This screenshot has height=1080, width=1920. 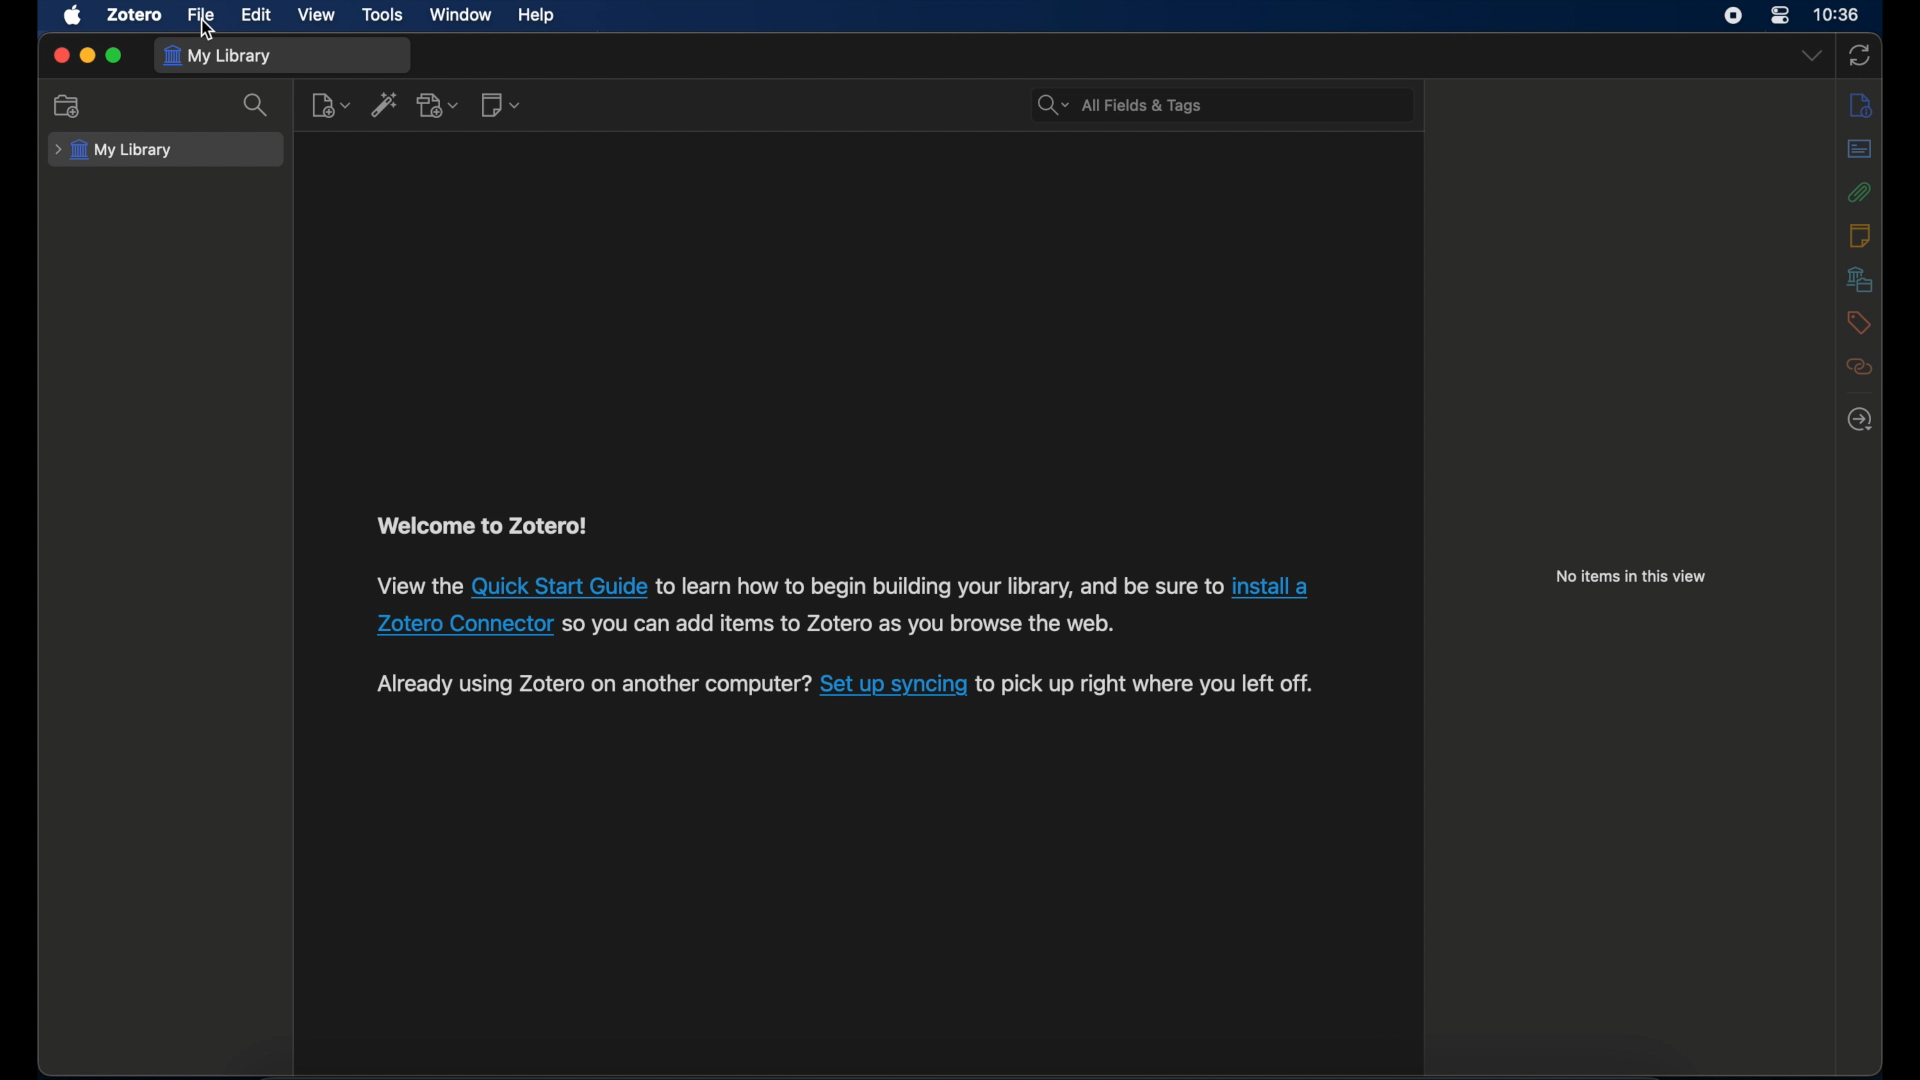 What do you see at coordinates (202, 15) in the screenshot?
I see `file` at bounding box center [202, 15].